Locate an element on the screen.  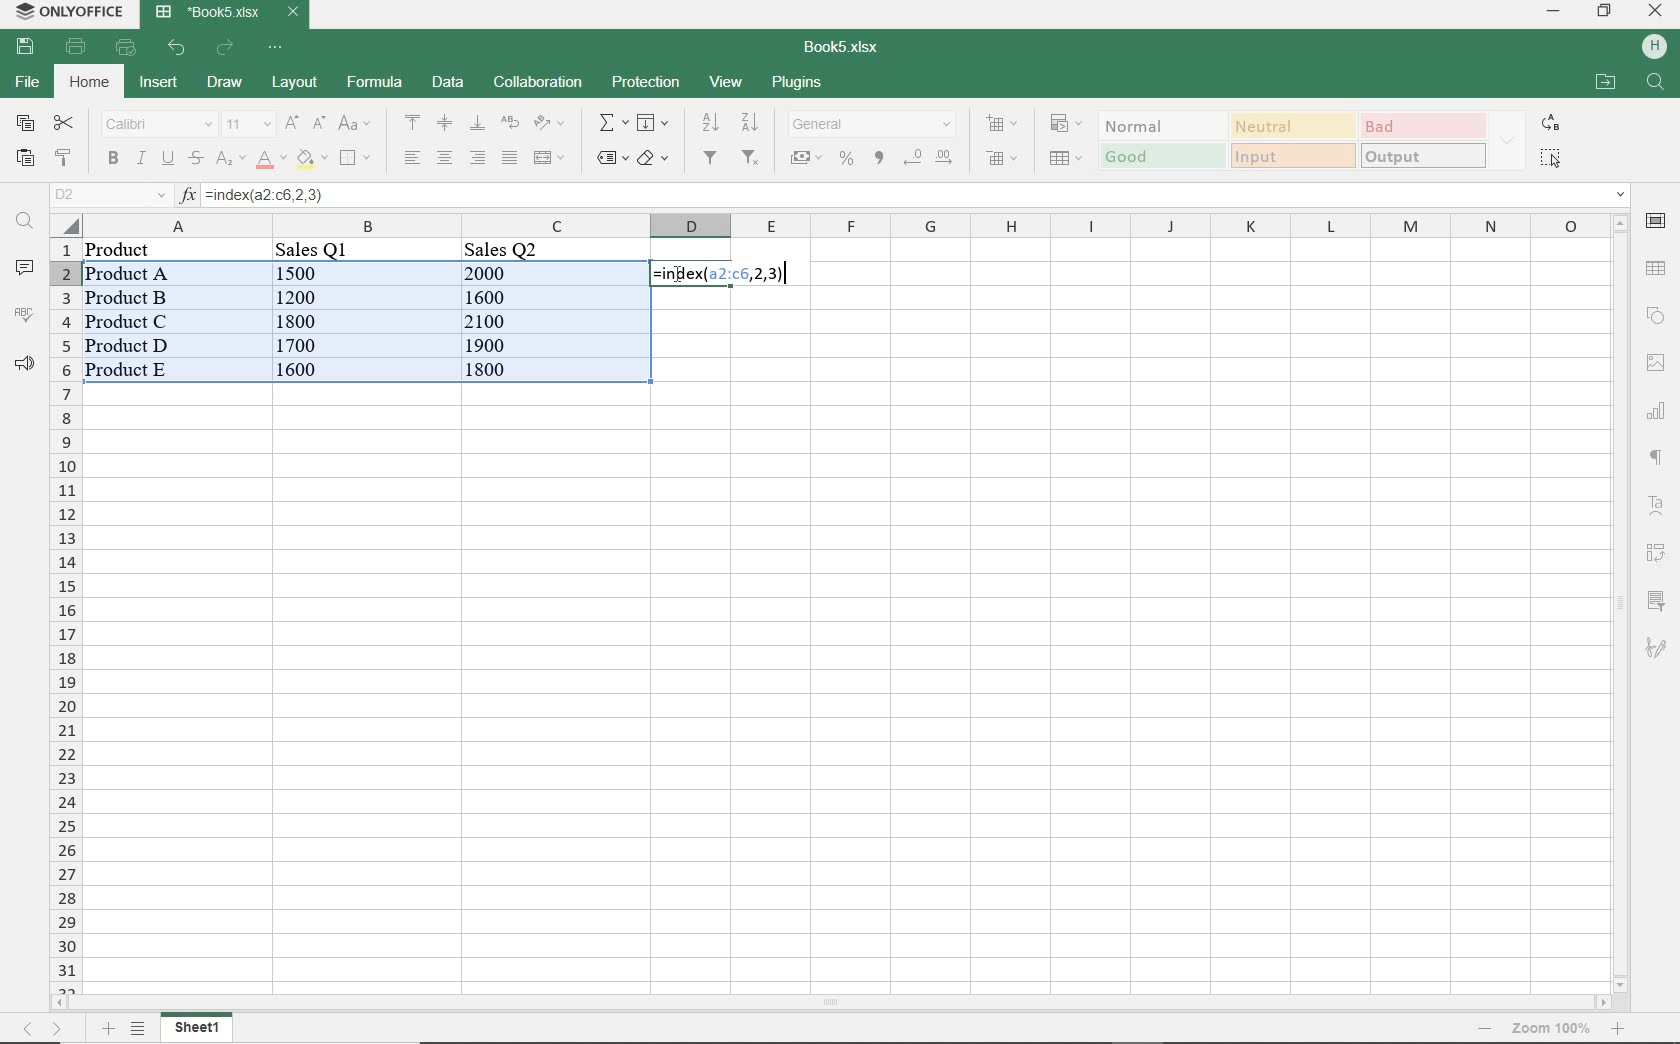
font is located at coordinates (155, 125).